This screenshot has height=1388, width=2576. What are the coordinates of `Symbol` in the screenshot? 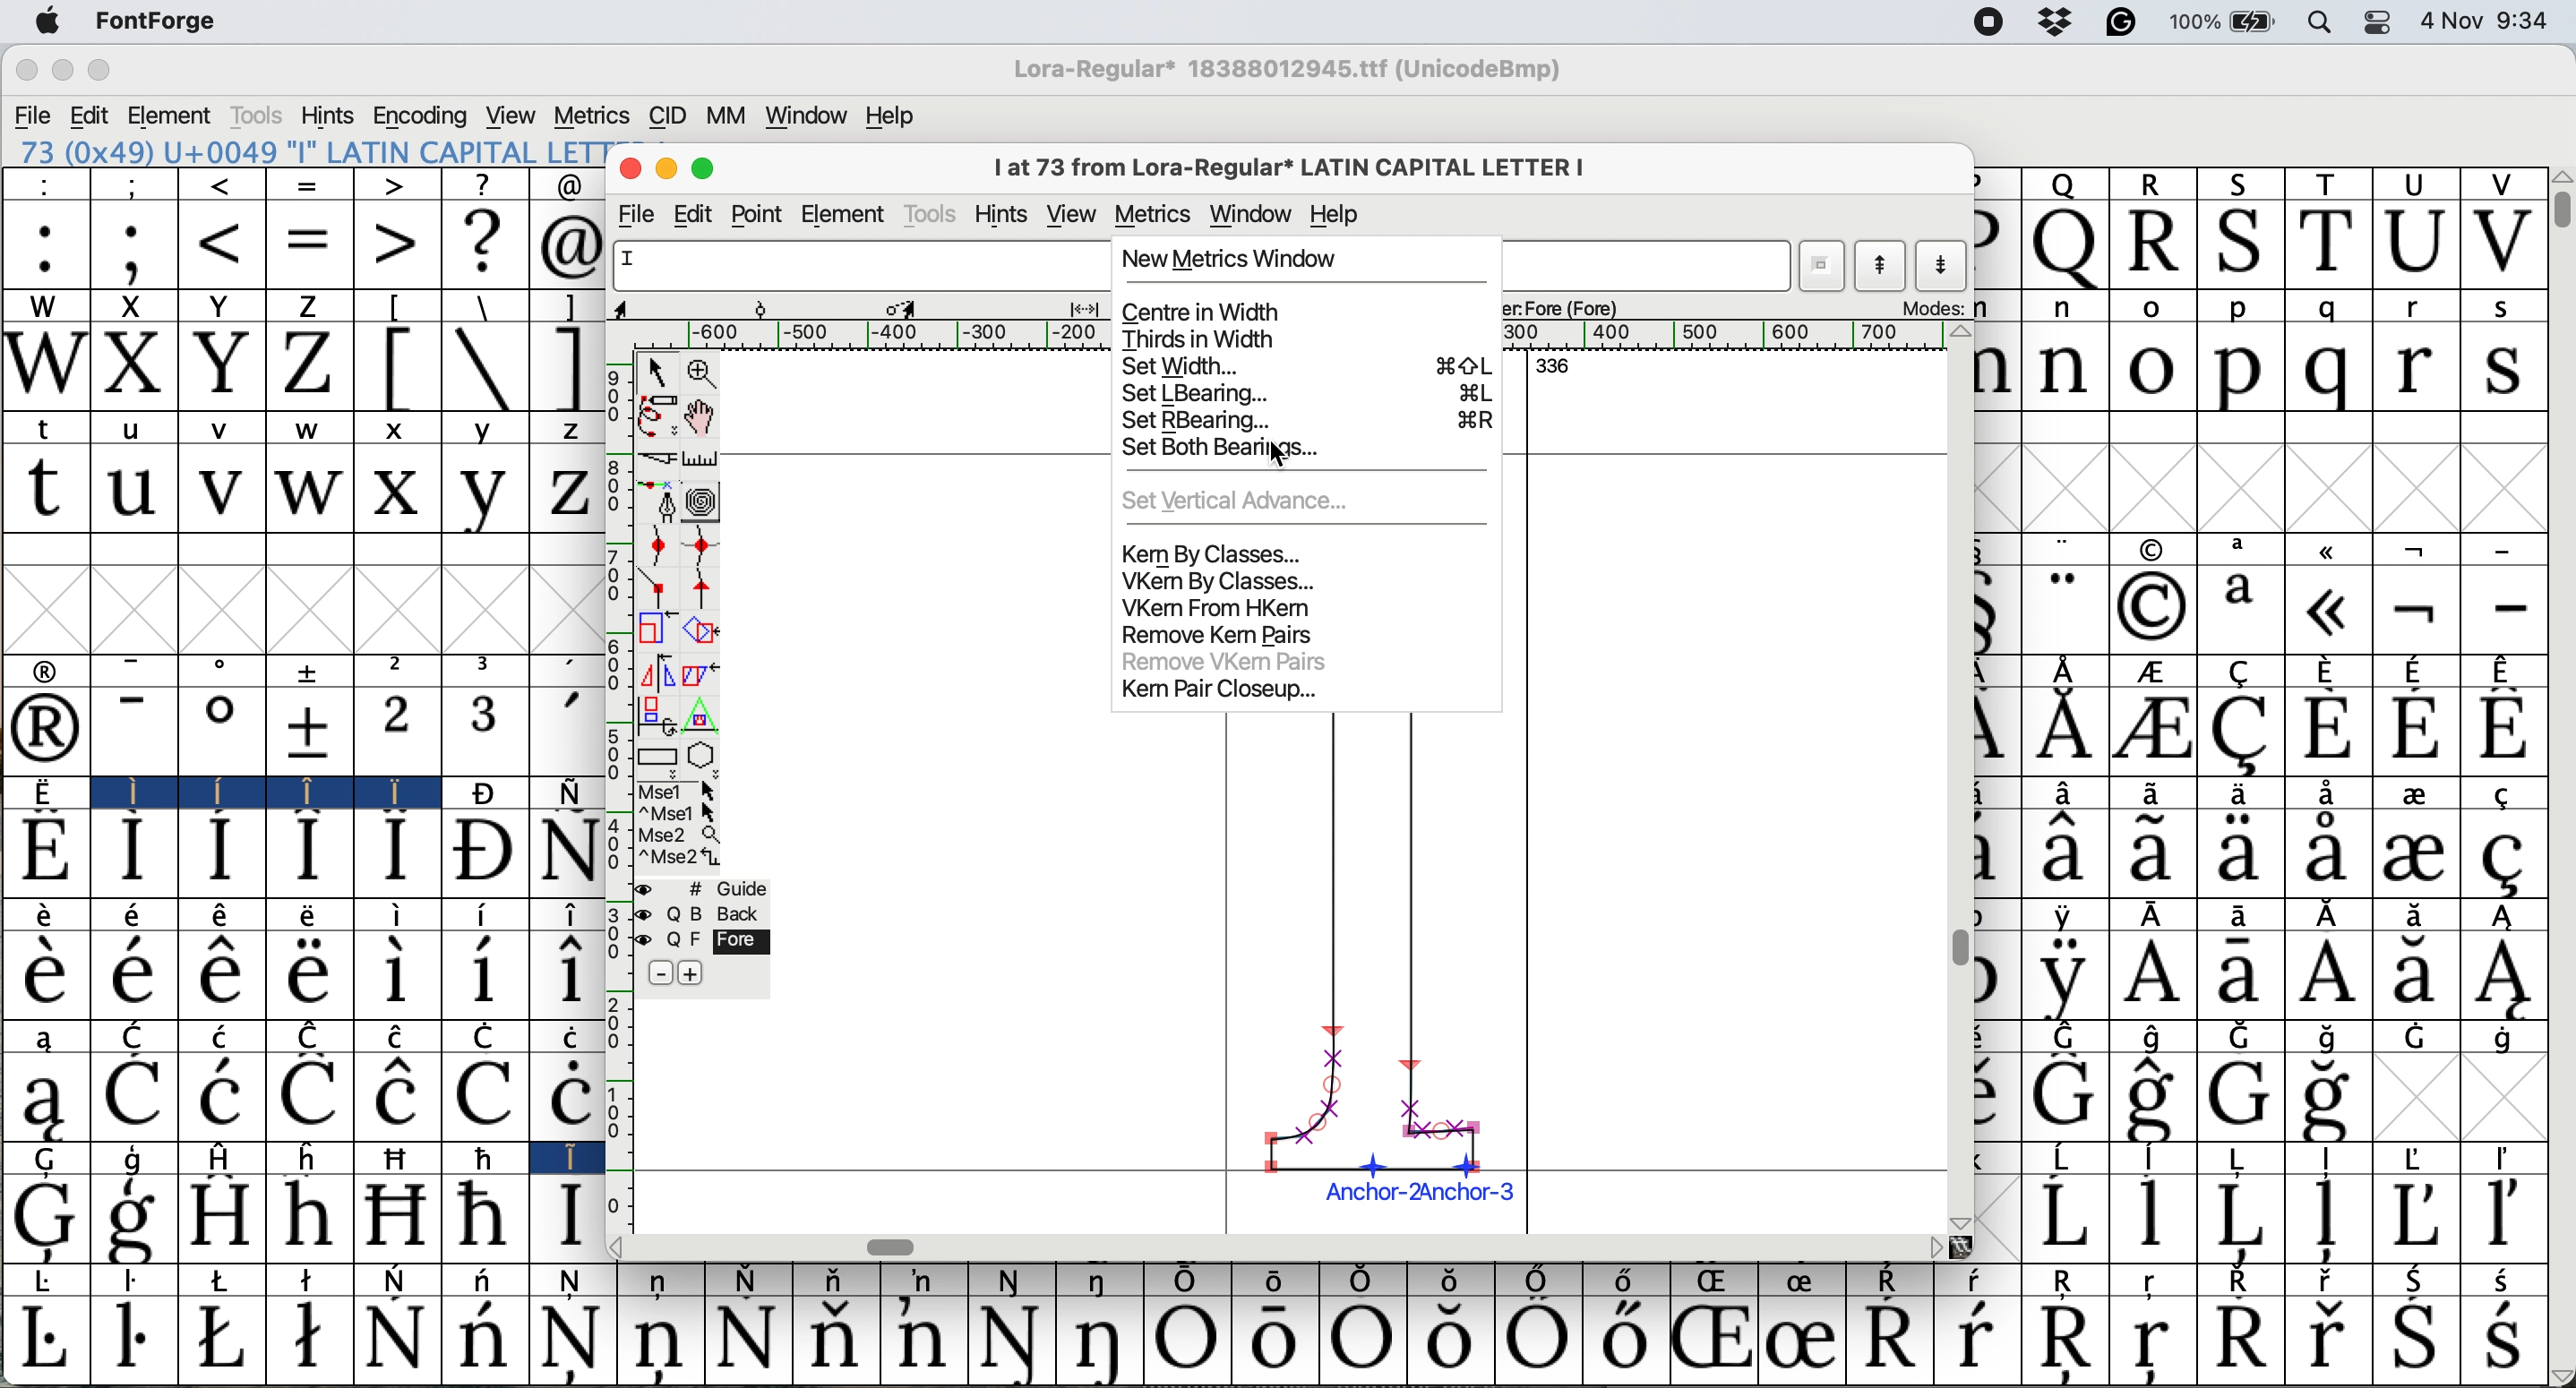 It's located at (310, 1341).